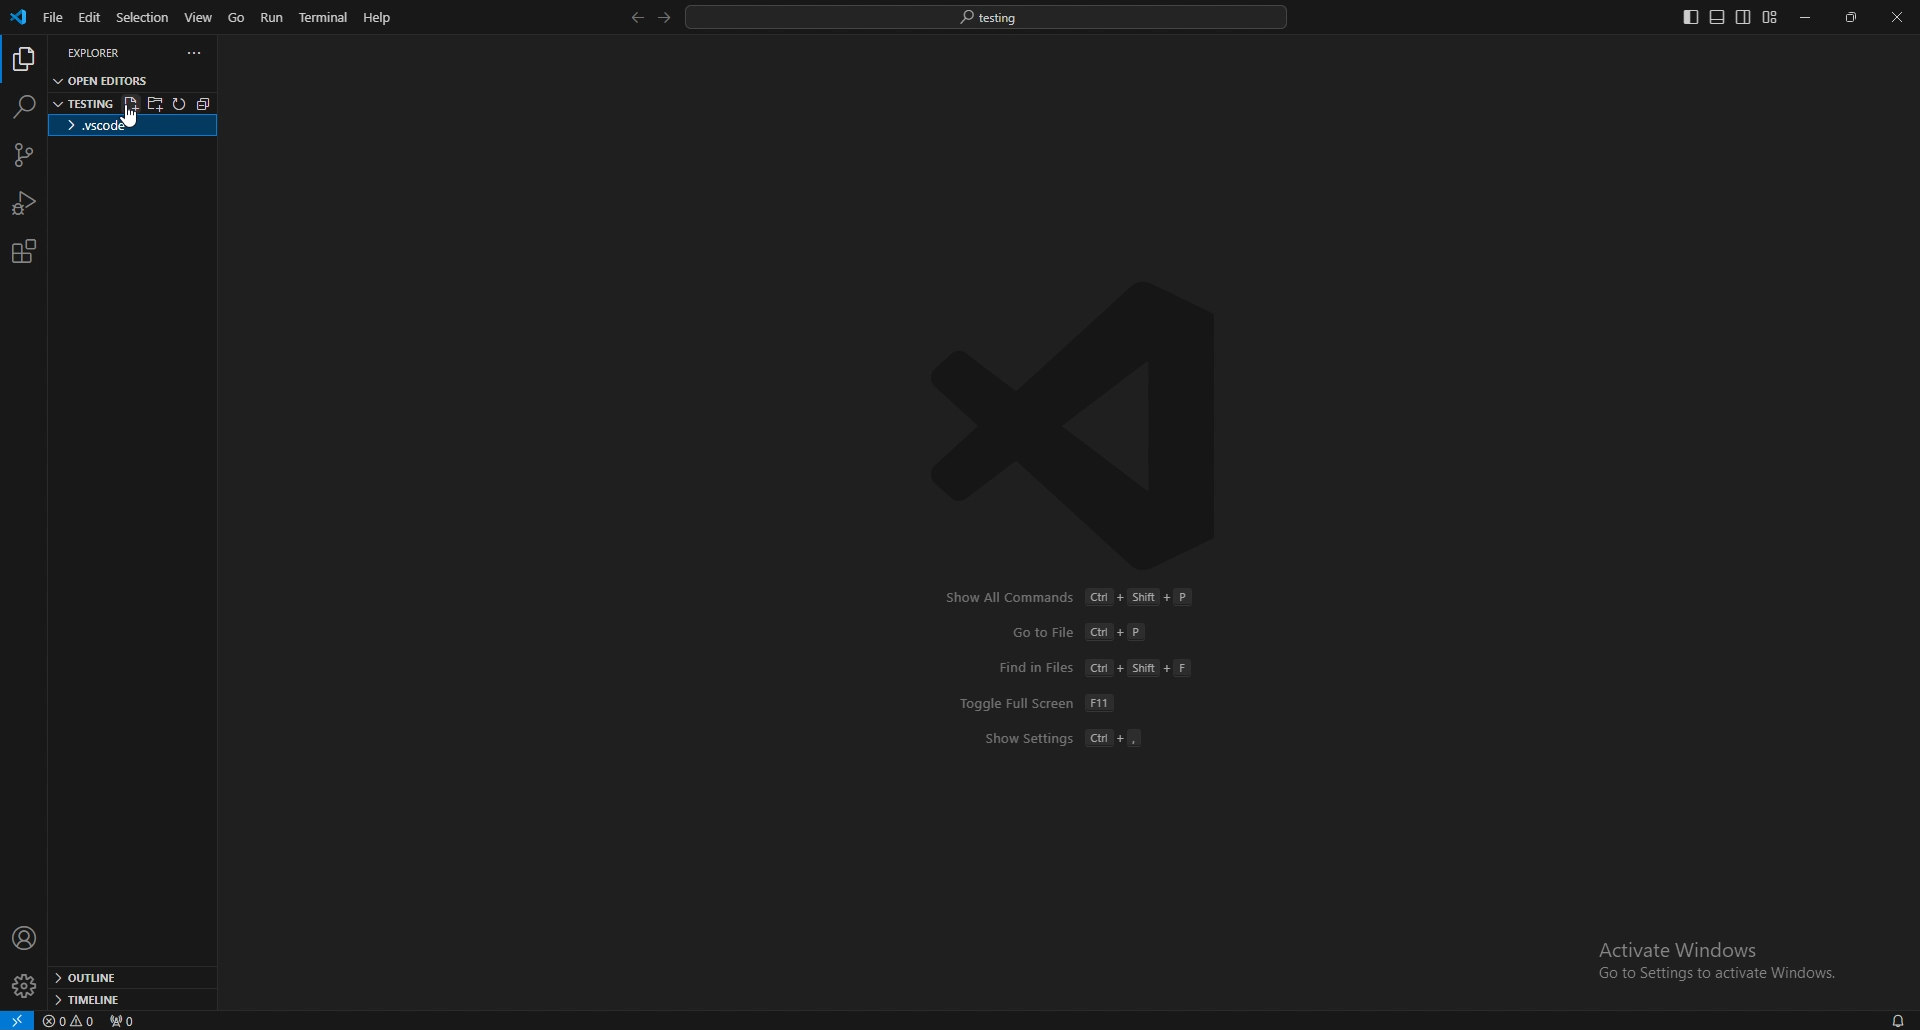 The height and width of the screenshot is (1030, 1920). What do you see at coordinates (182, 104) in the screenshot?
I see `refresh` at bounding box center [182, 104].